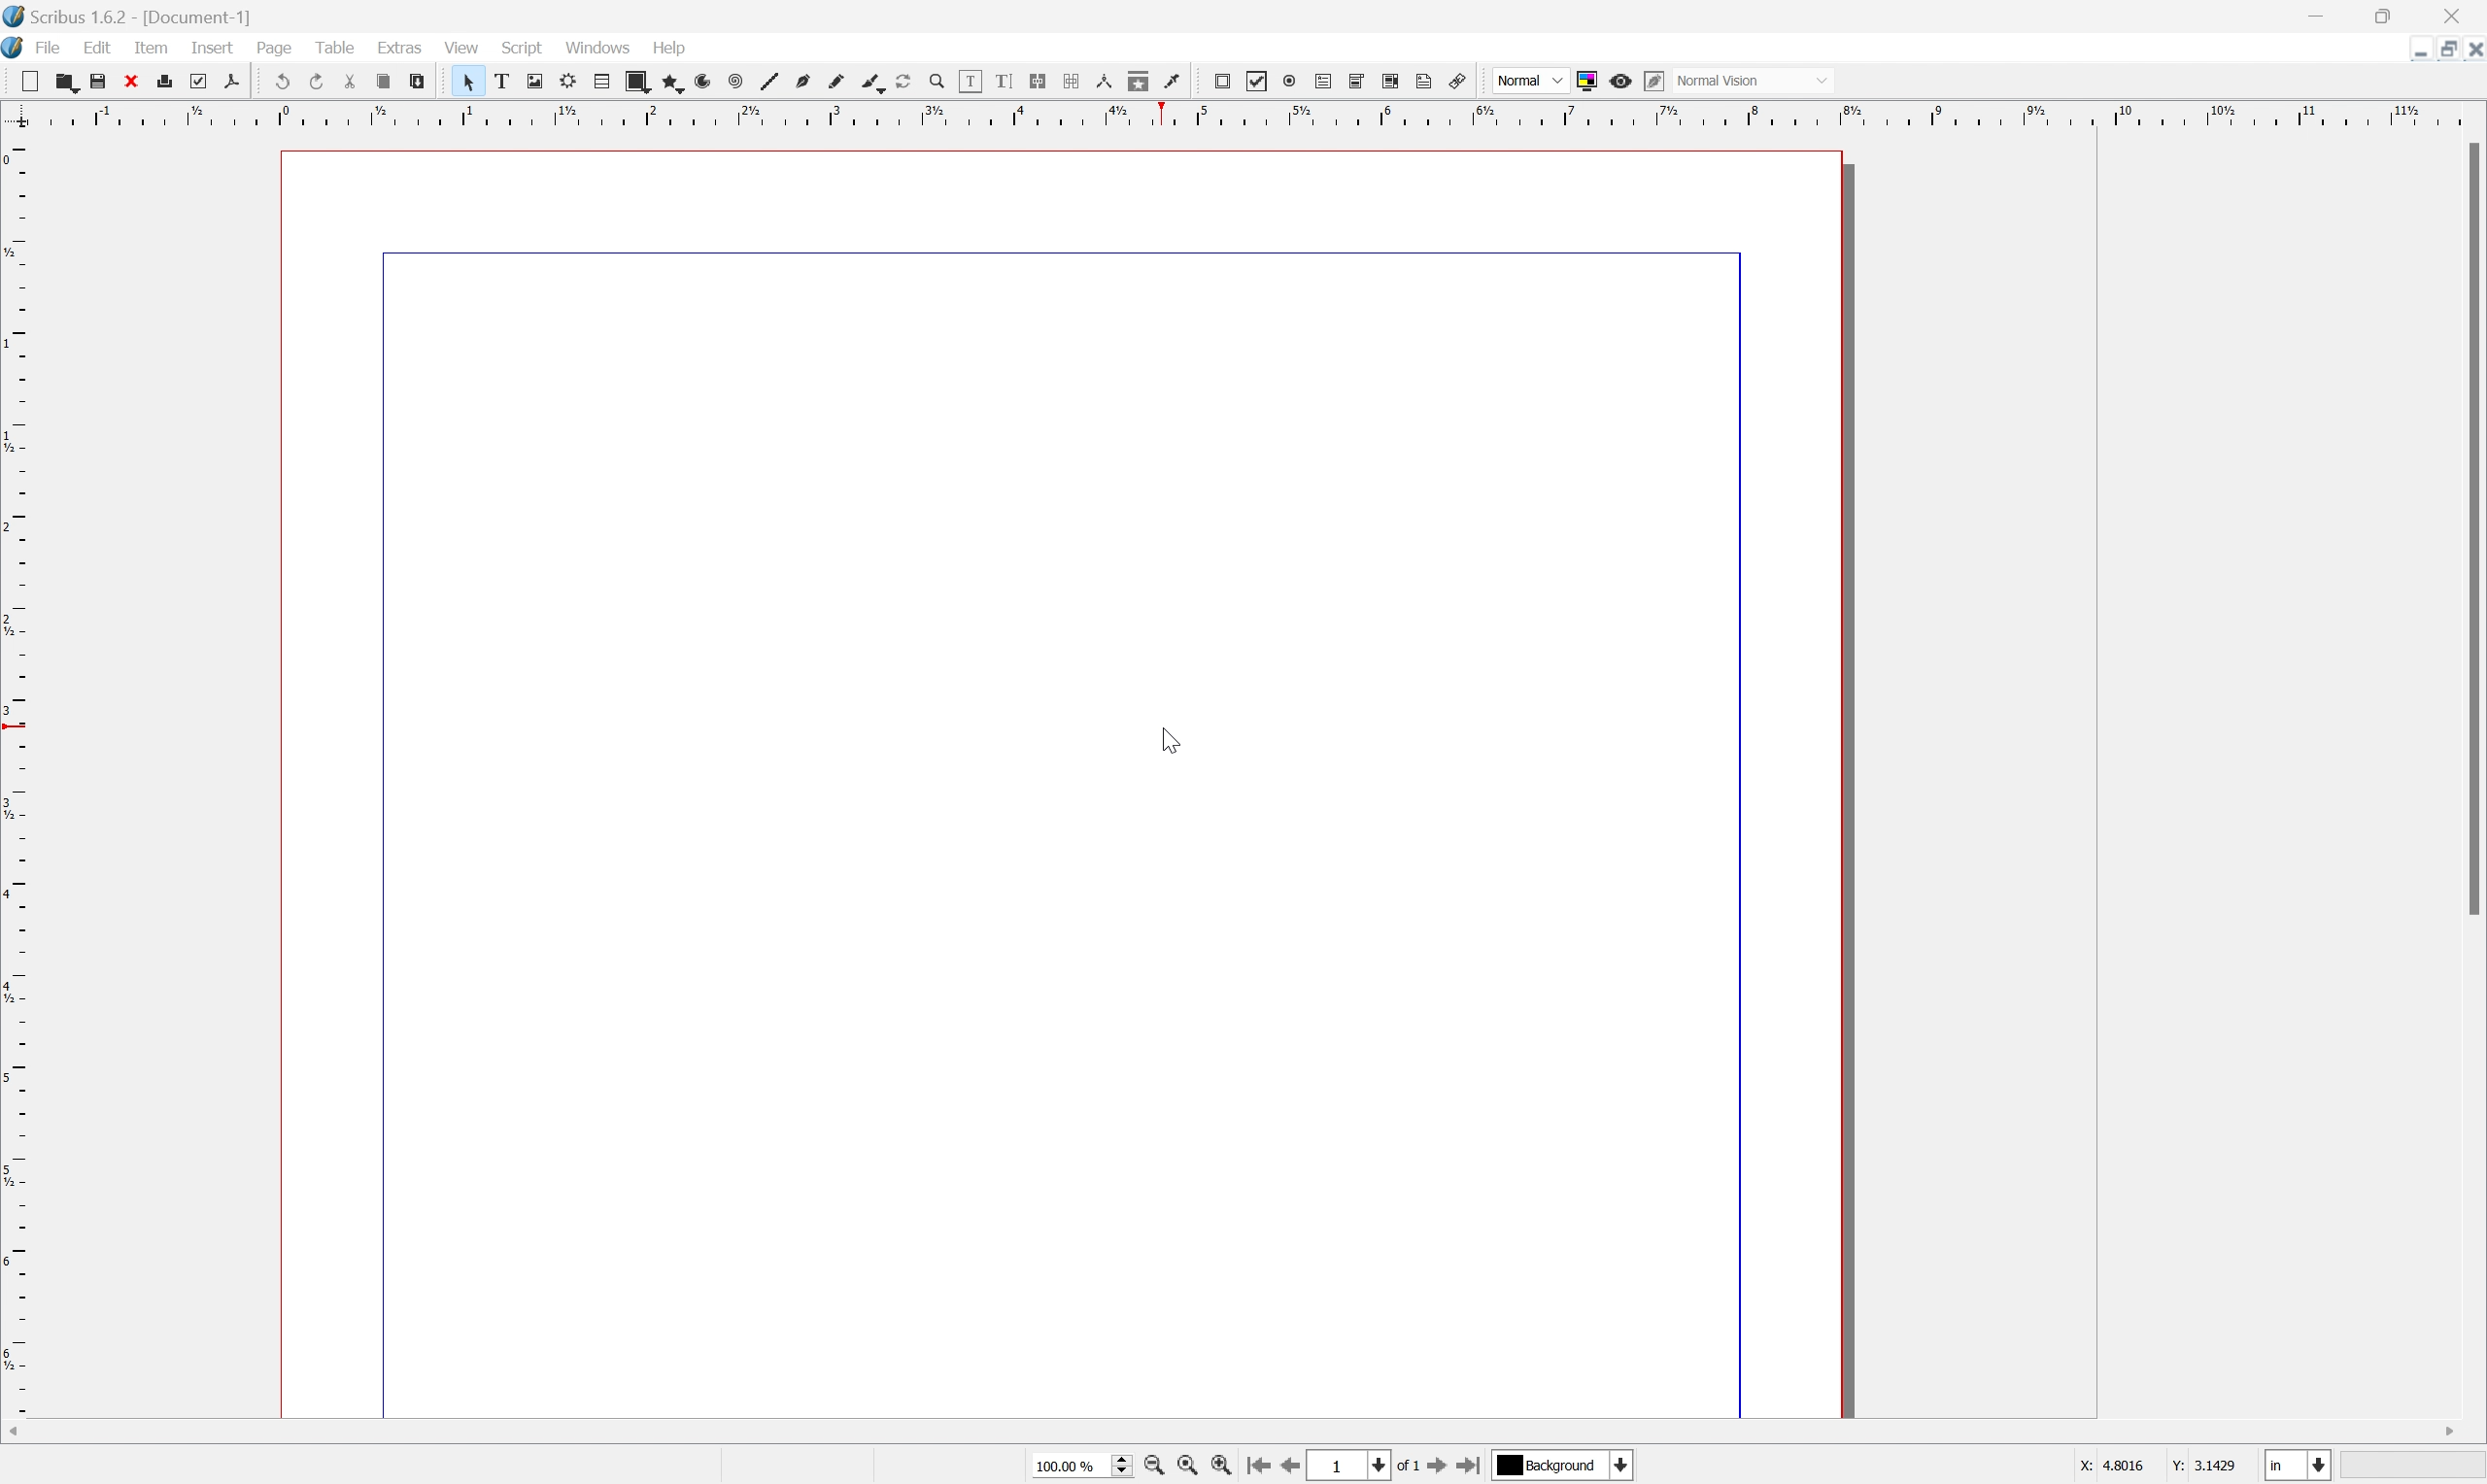 Image resolution: width=2487 pixels, height=1484 pixels. Describe the element at coordinates (534, 80) in the screenshot. I see `image frame` at that location.